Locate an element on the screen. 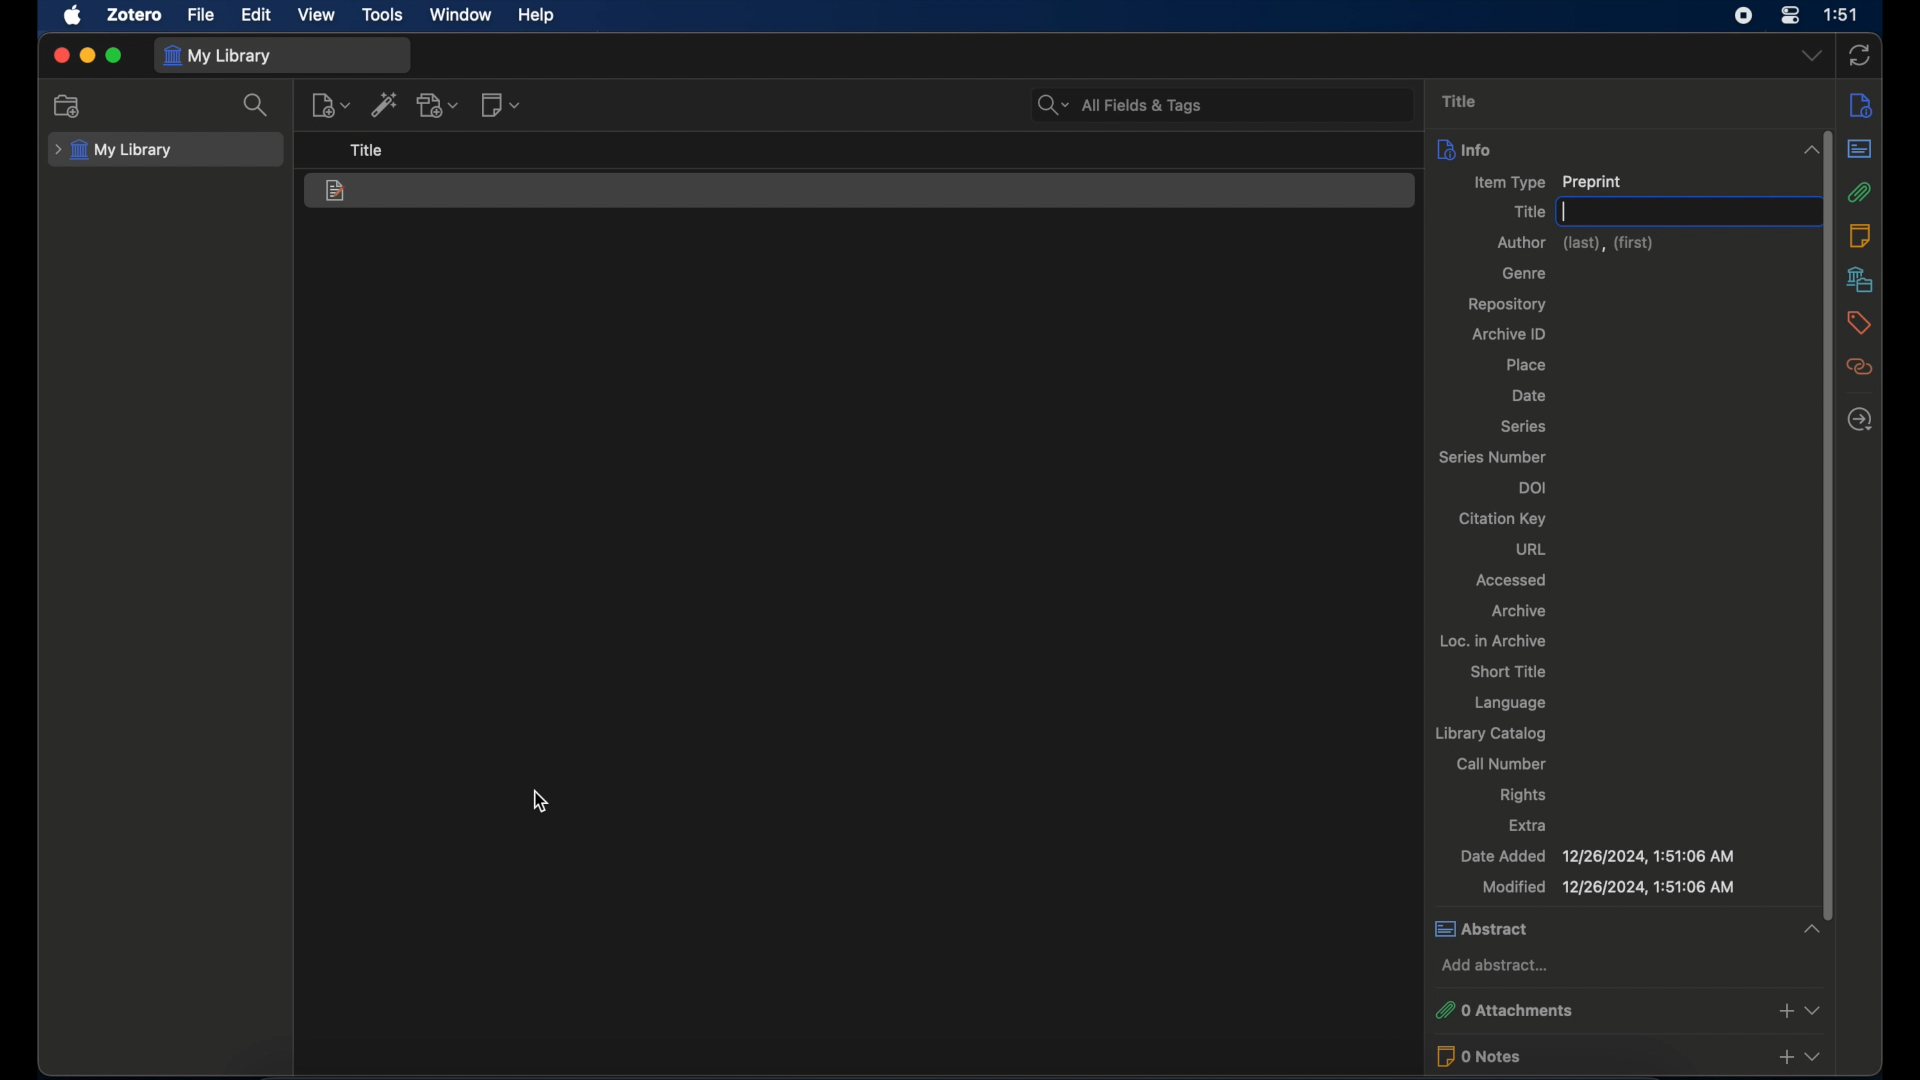 Image resolution: width=1920 pixels, height=1080 pixels. view is located at coordinates (317, 15).